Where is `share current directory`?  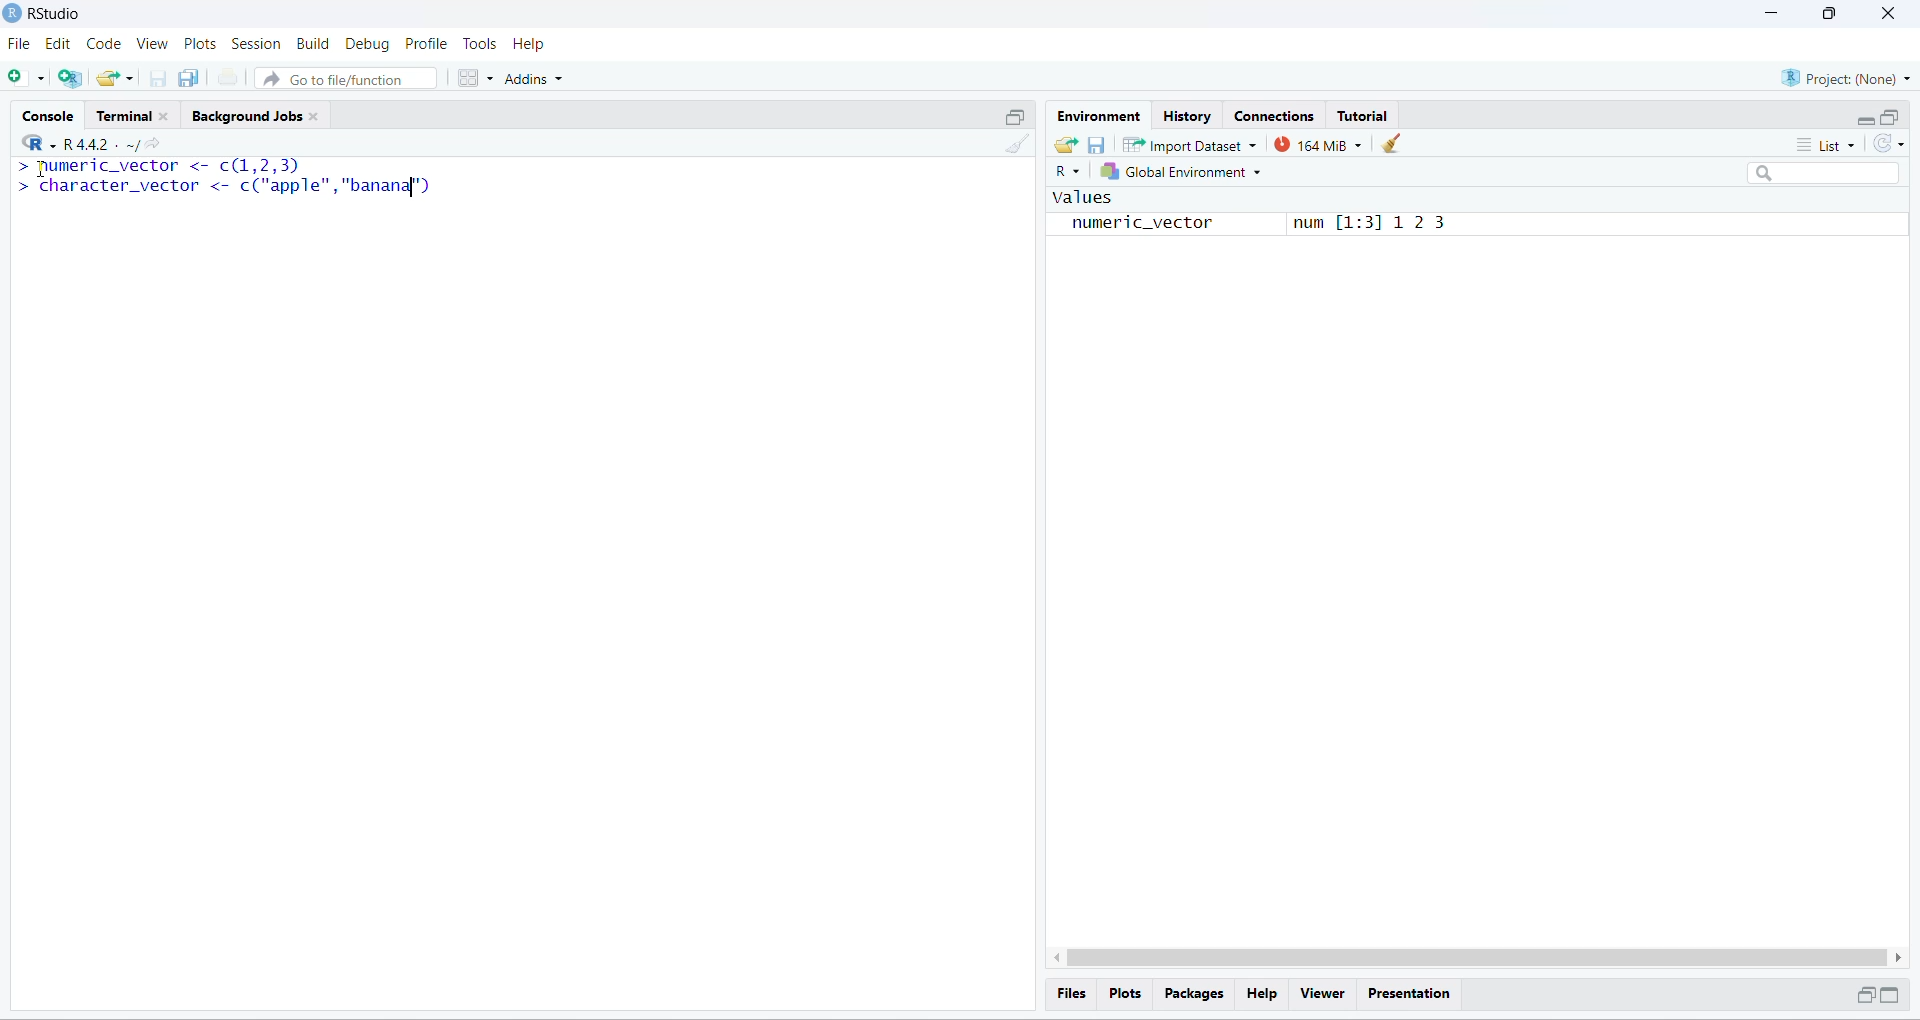 share current directory is located at coordinates (144, 147).